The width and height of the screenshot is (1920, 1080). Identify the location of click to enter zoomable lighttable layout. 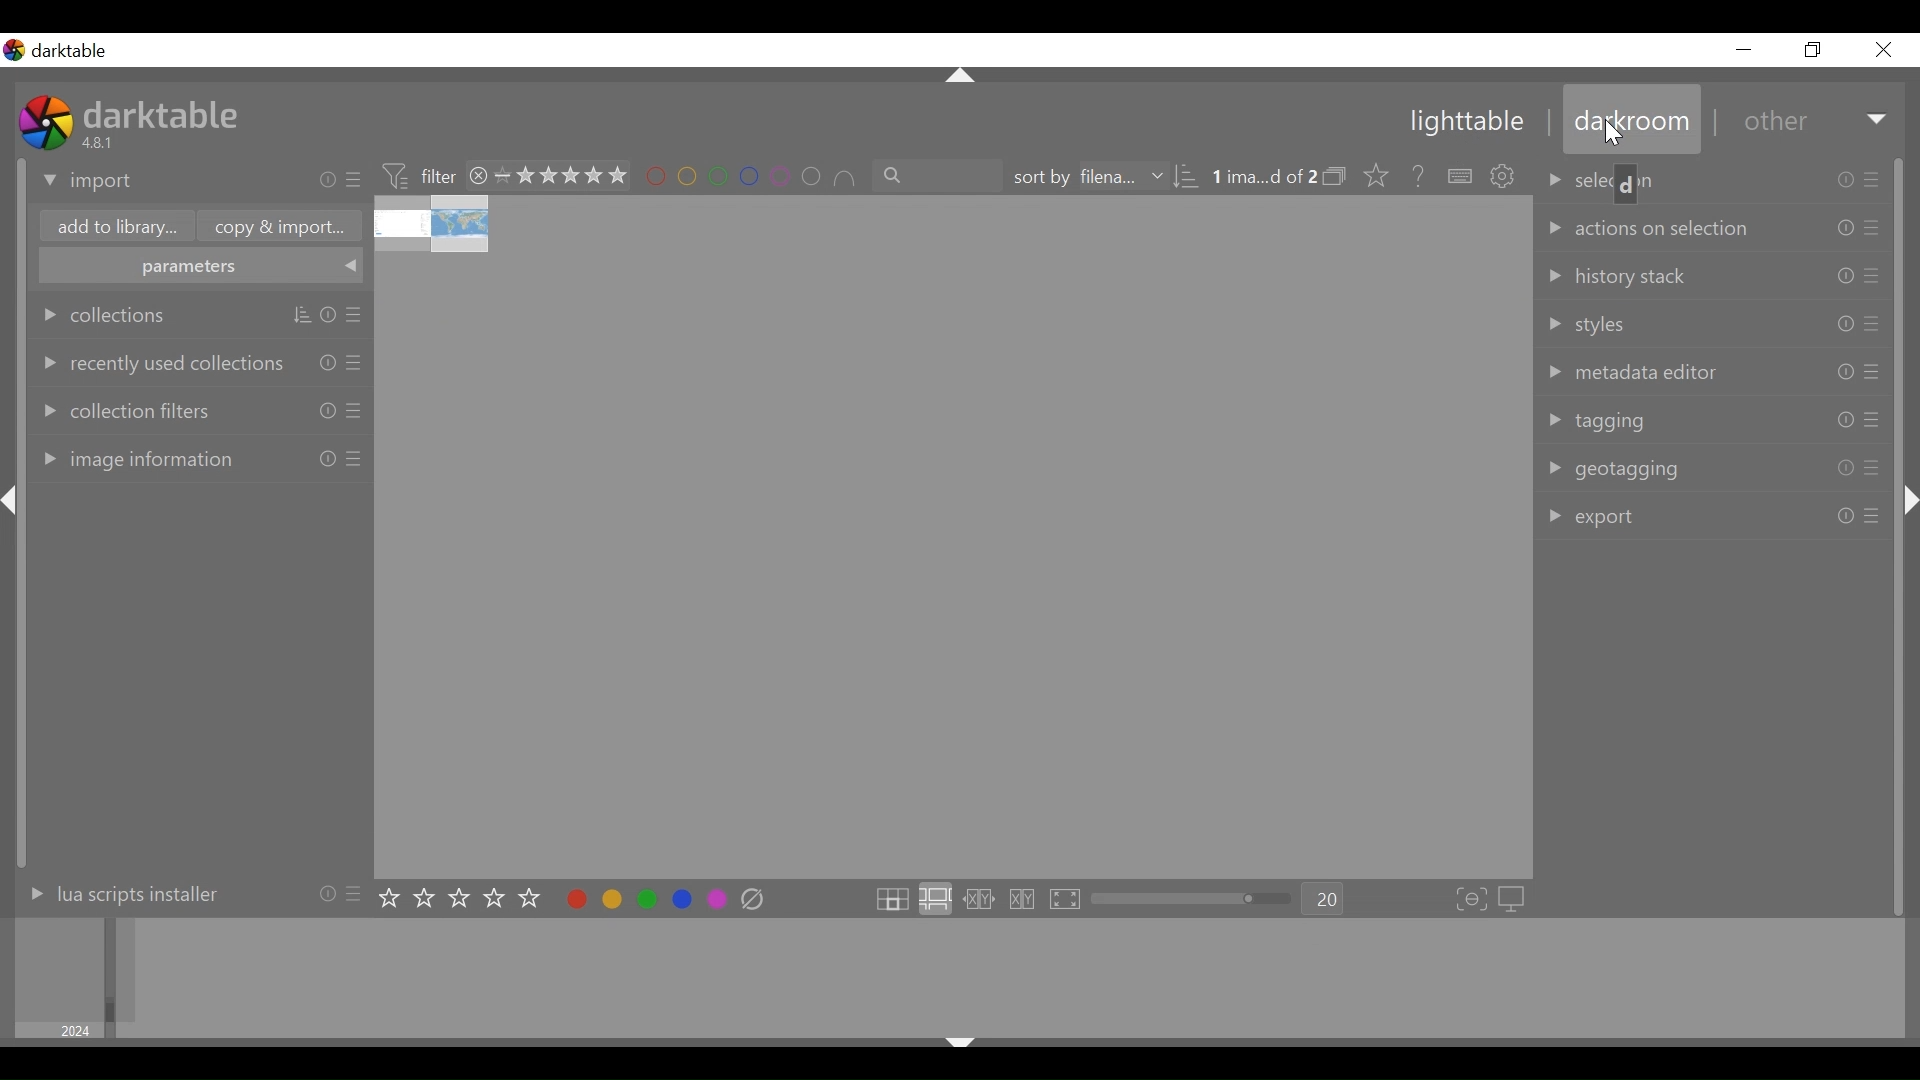
(935, 898).